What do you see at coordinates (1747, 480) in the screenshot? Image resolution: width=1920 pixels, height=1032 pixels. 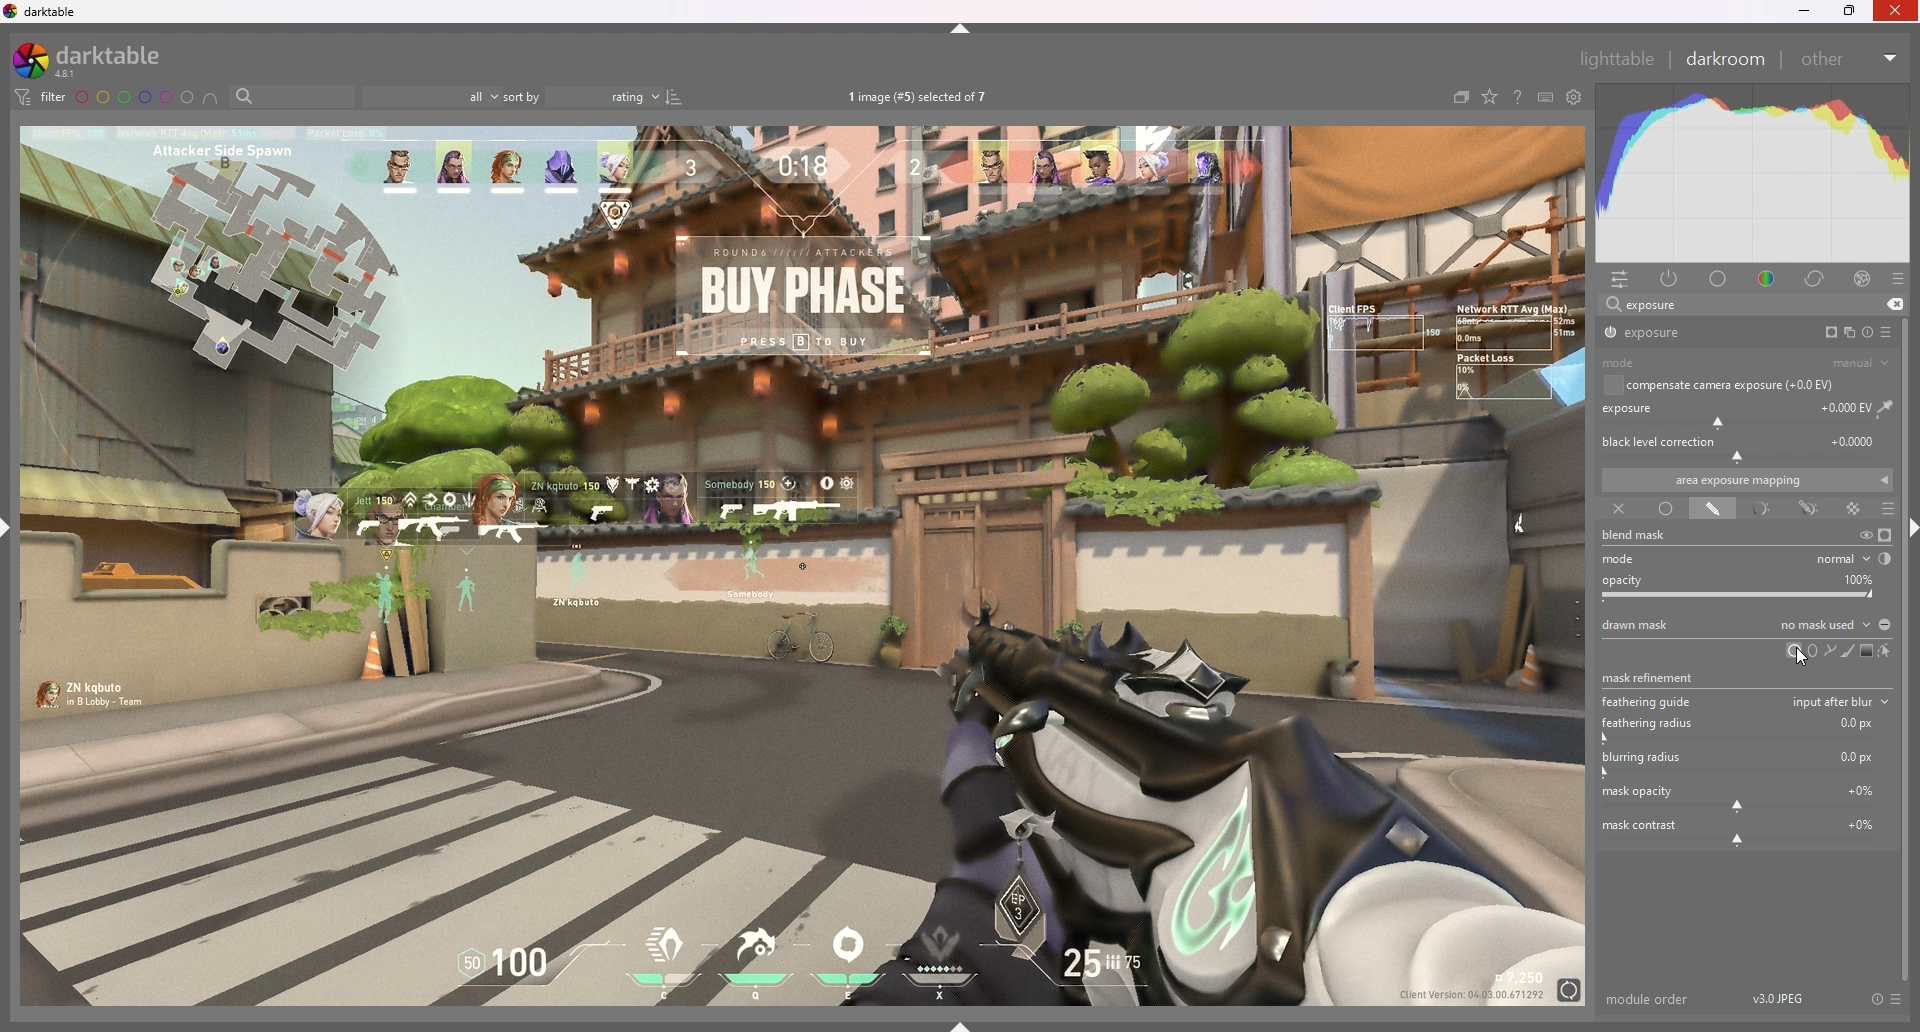 I see `area exposure mapping` at bounding box center [1747, 480].